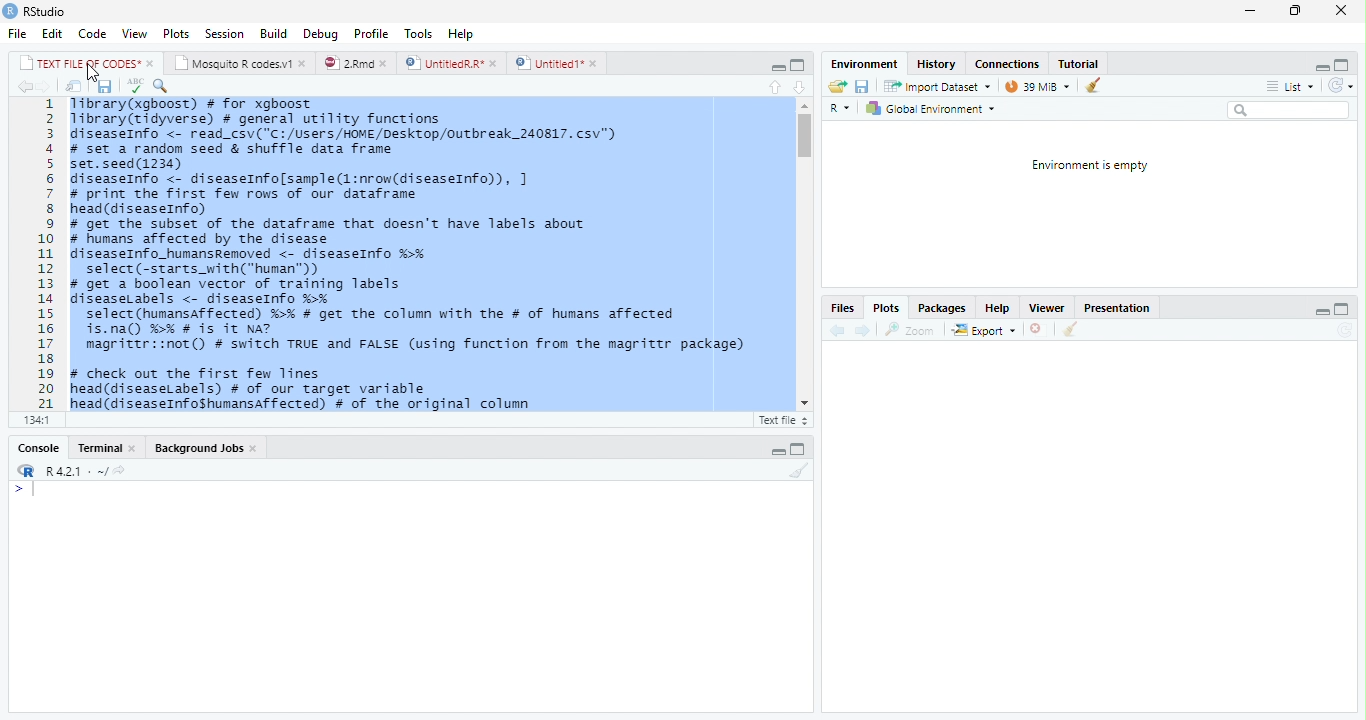  Describe the element at coordinates (1091, 165) in the screenshot. I see `Environment is empty` at that location.